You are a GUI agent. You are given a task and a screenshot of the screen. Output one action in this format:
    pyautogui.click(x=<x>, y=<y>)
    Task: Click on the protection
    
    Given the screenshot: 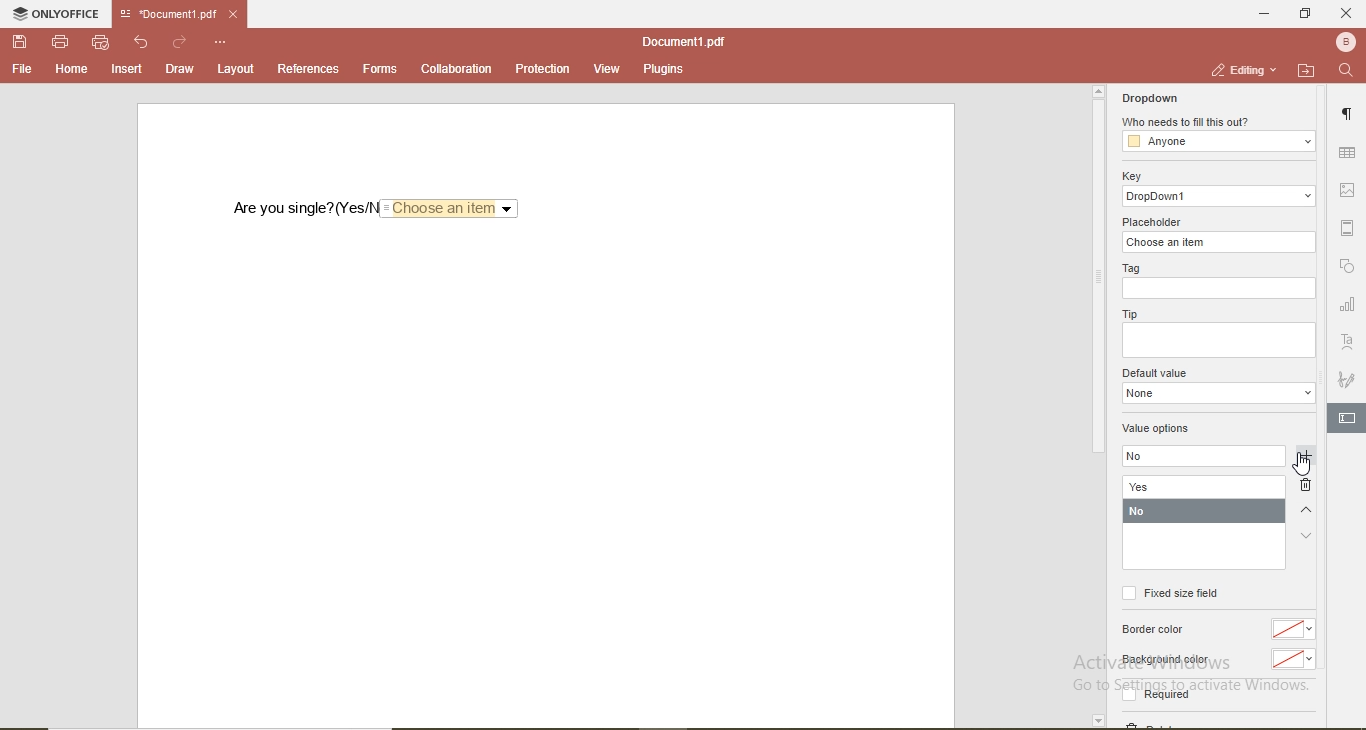 What is the action you would take?
    pyautogui.click(x=544, y=68)
    